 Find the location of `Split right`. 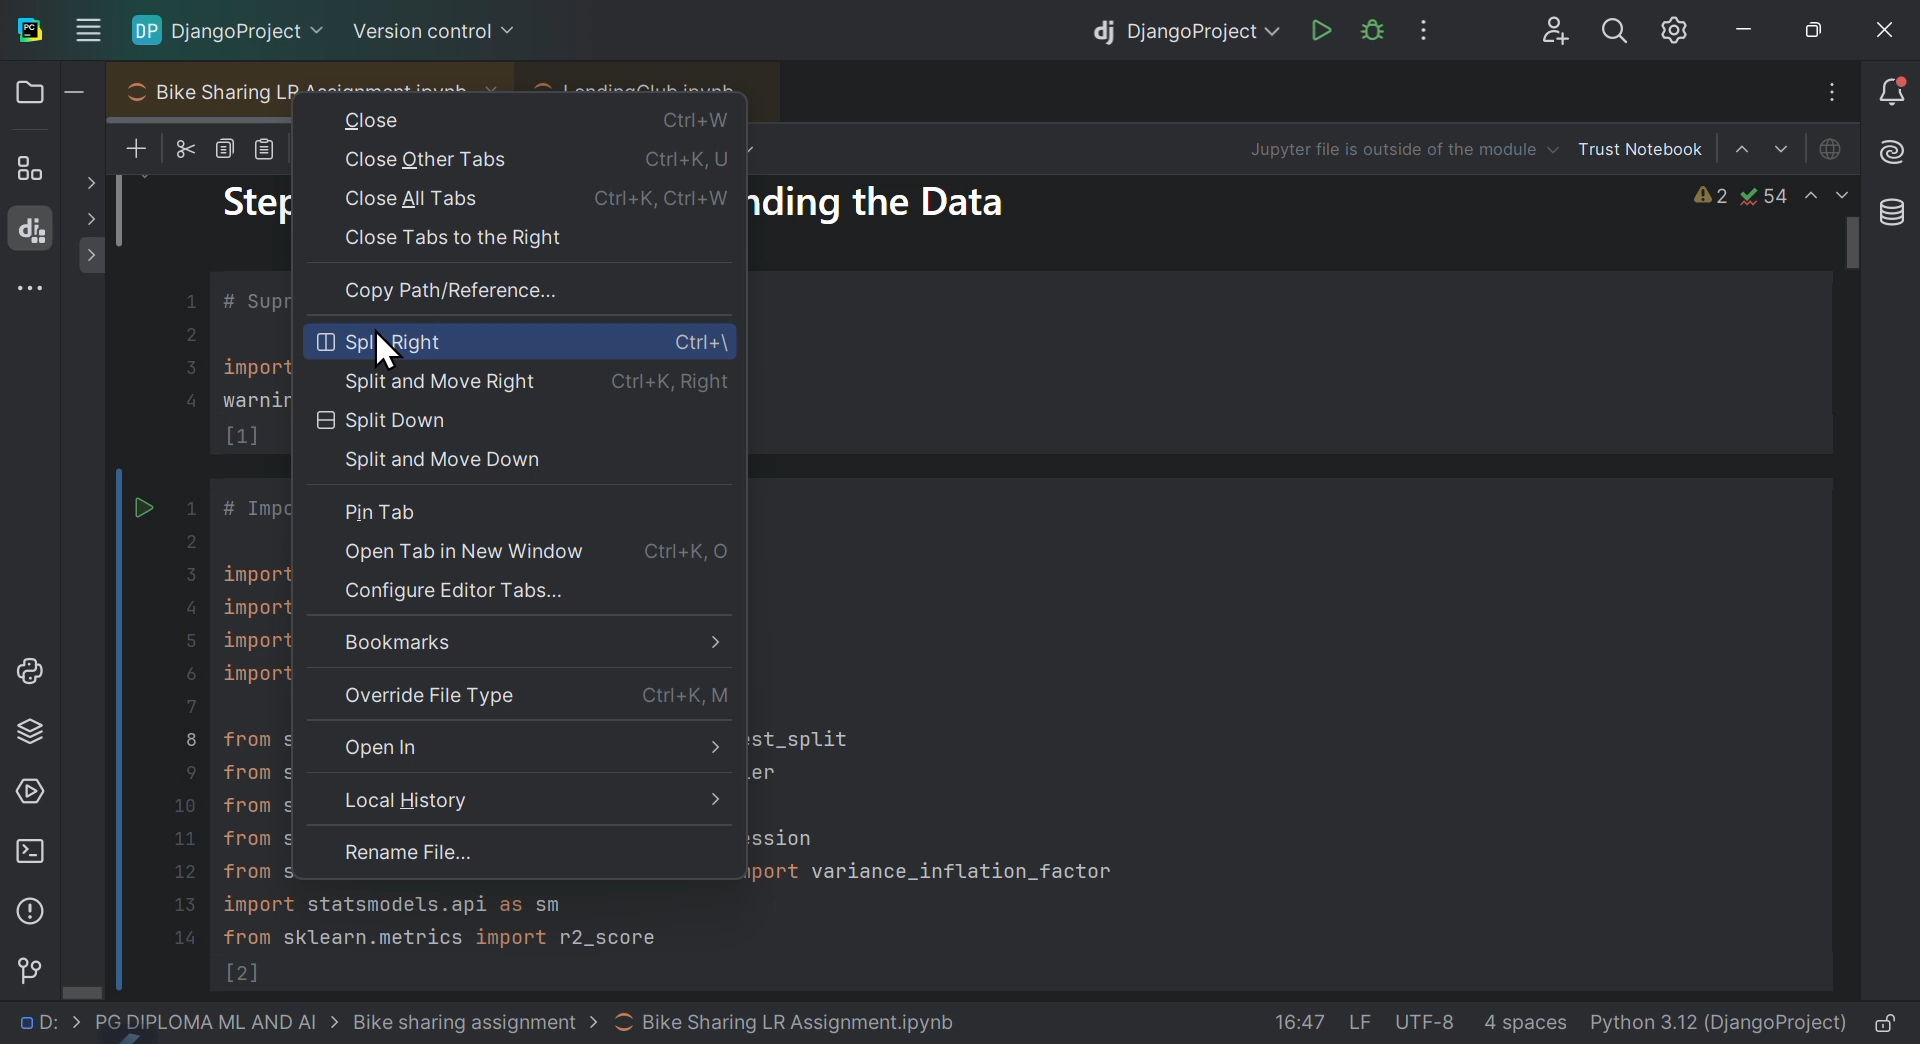

Split right is located at coordinates (525, 341).